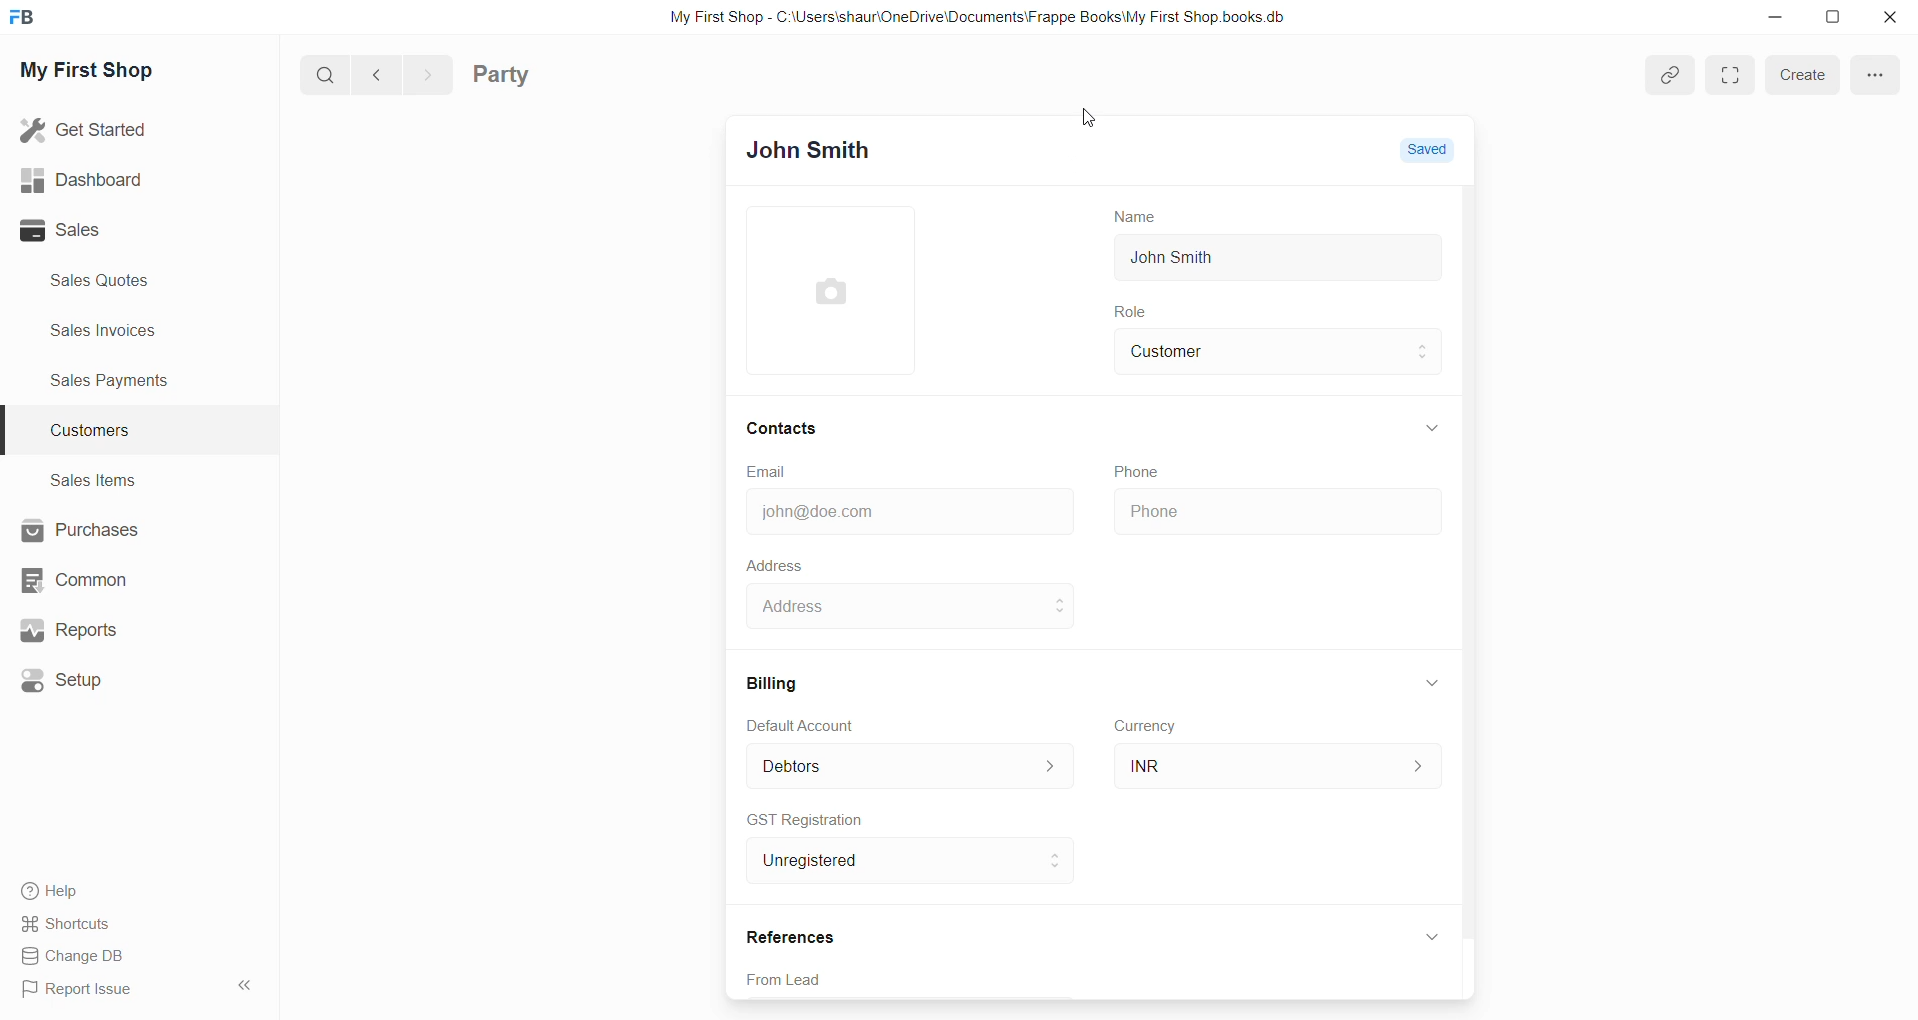 This screenshot has height=1020, width=1918. What do you see at coordinates (795, 934) in the screenshot?
I see `References` at bounding box center [795, 934].